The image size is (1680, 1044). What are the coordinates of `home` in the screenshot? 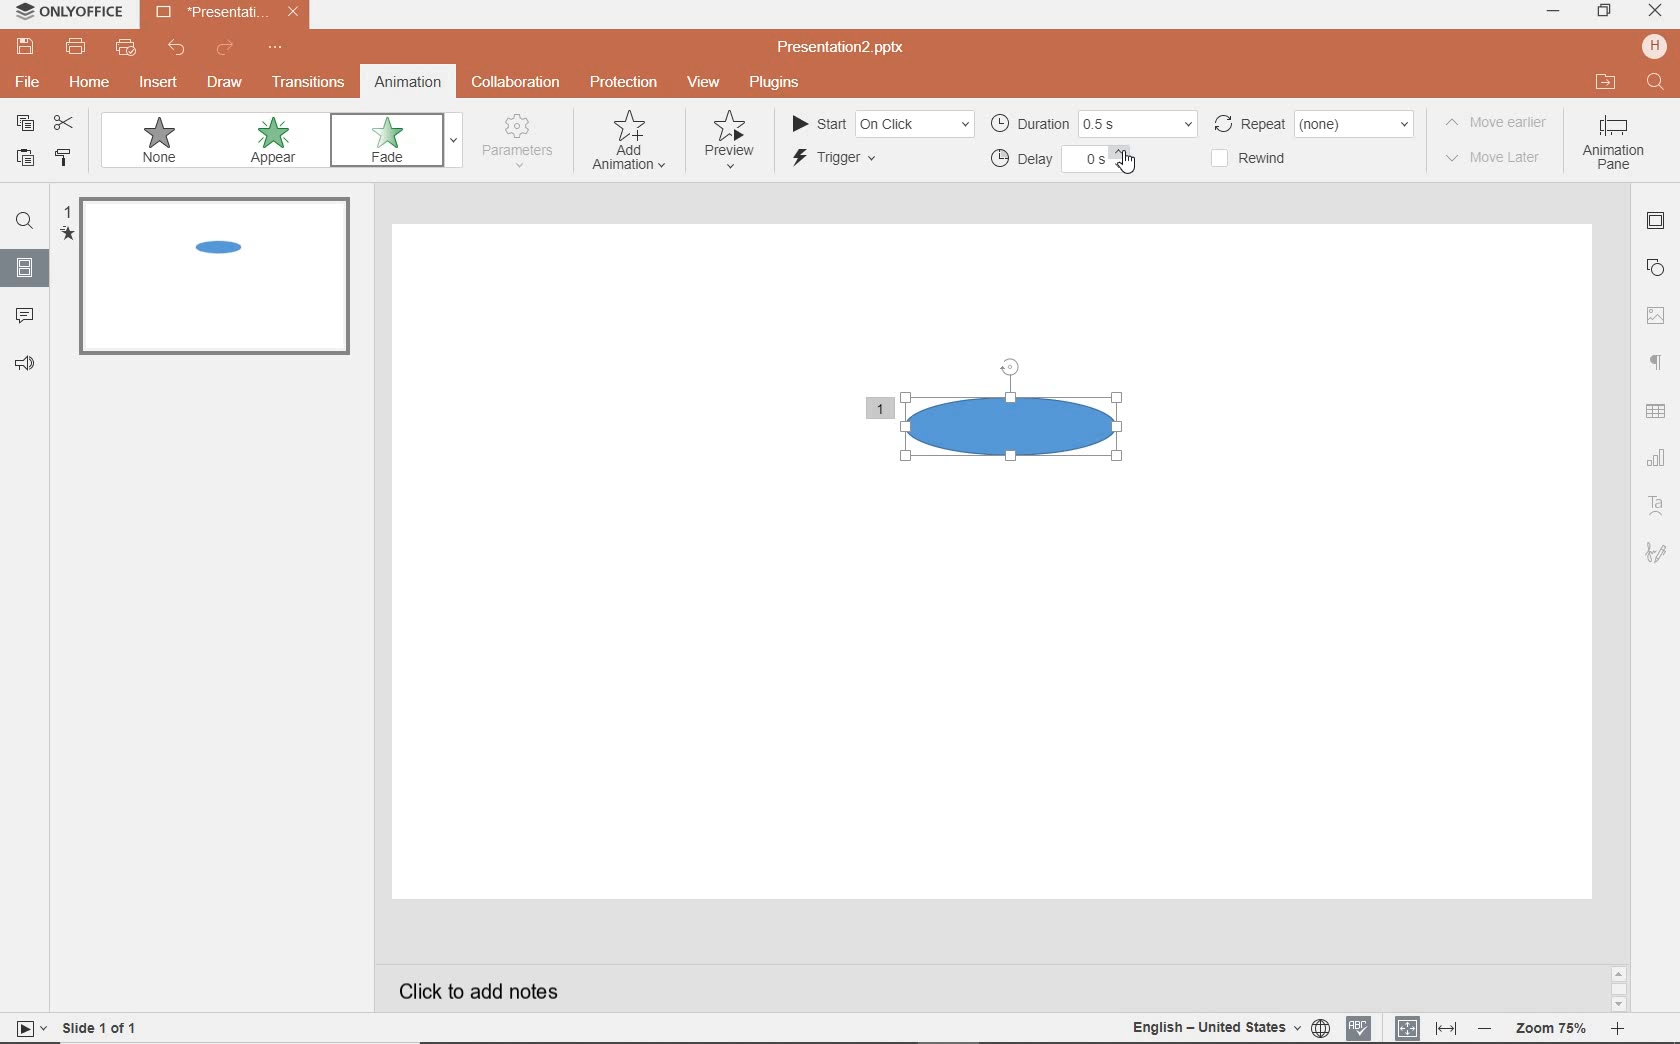 It's located at (93, 82).